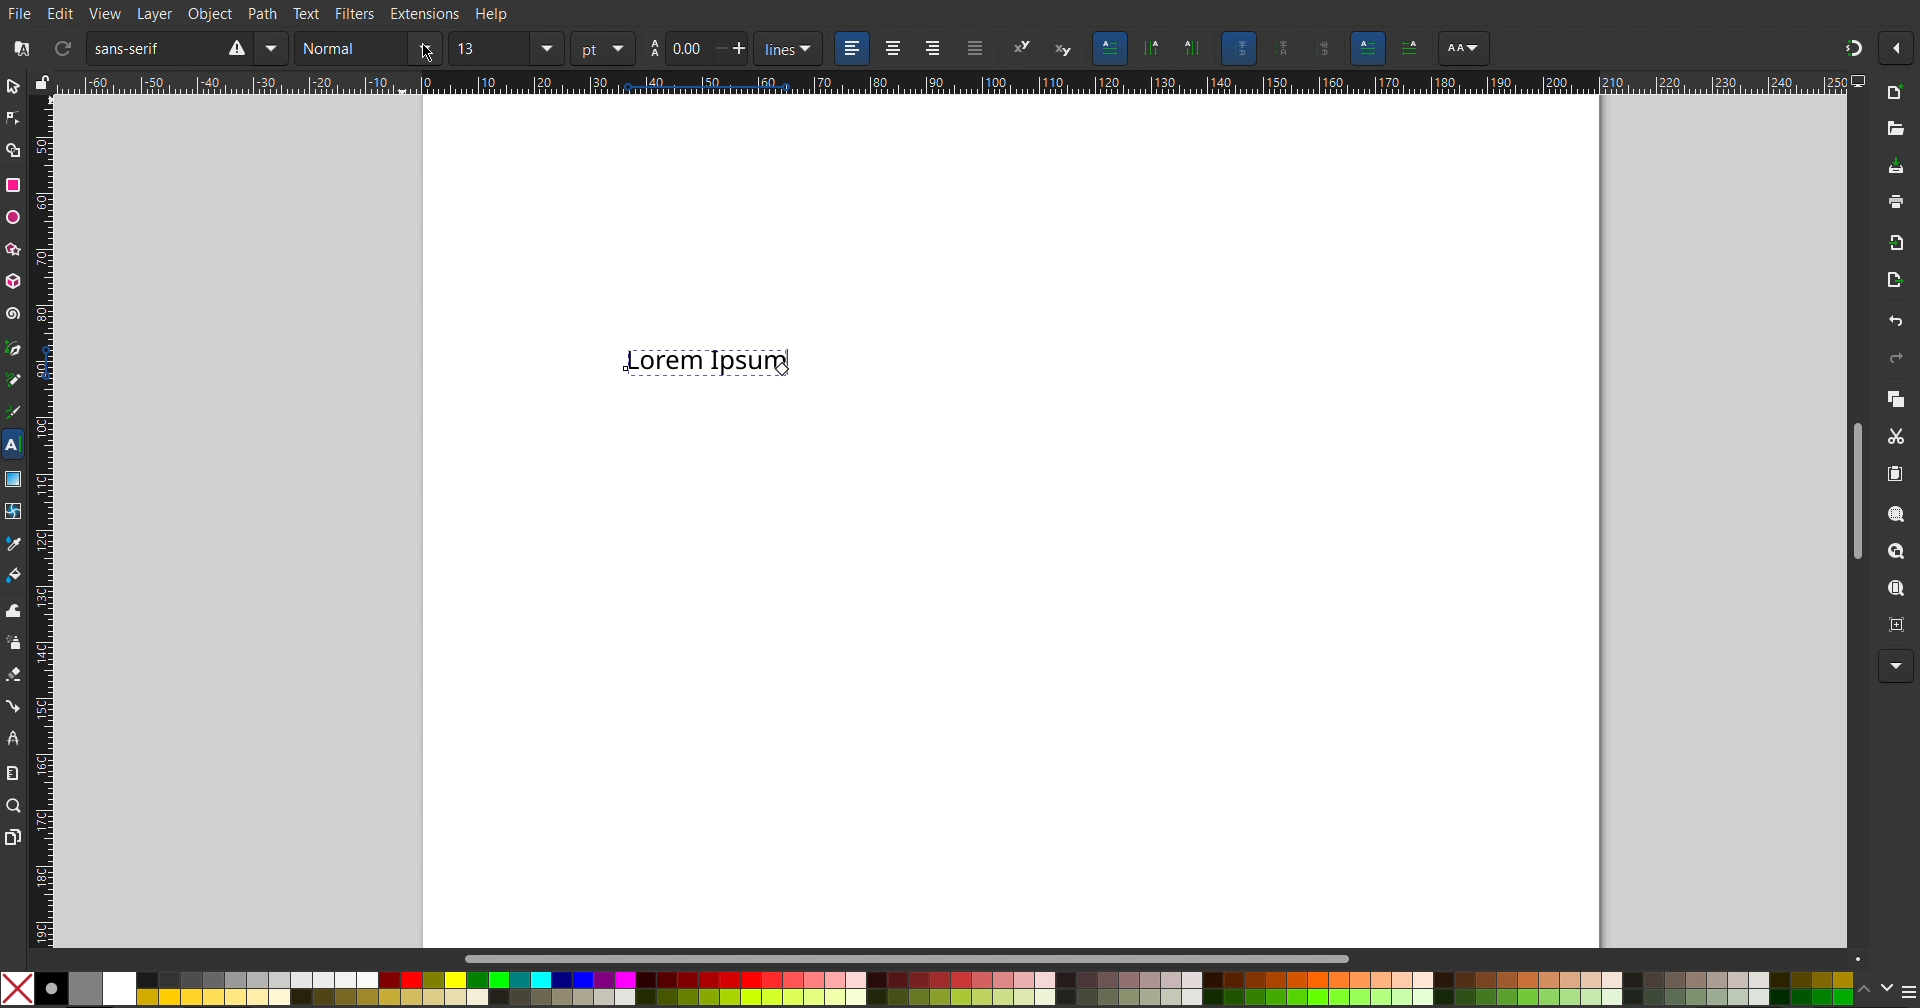  Describe the element at coordinates (186, 49) in the screenshot. I see `Font` at that location.